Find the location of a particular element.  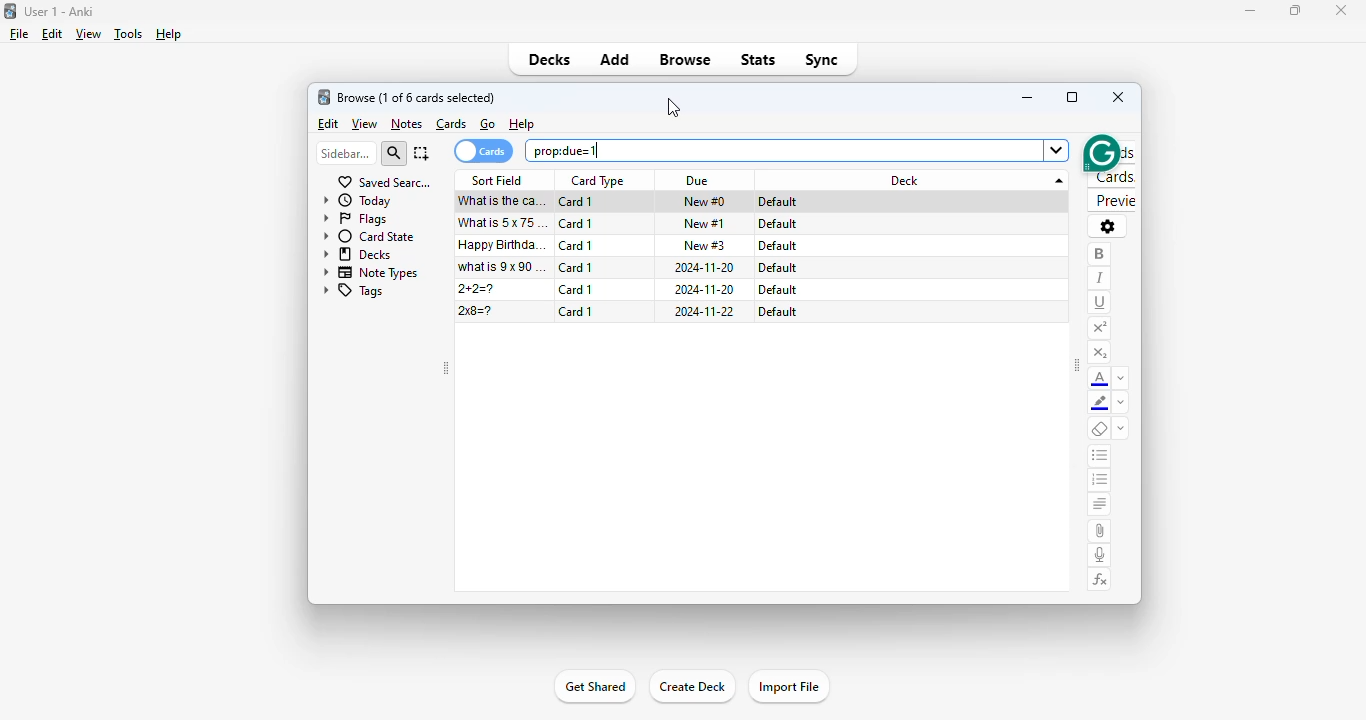

decks is located at coordinates (358, 255).